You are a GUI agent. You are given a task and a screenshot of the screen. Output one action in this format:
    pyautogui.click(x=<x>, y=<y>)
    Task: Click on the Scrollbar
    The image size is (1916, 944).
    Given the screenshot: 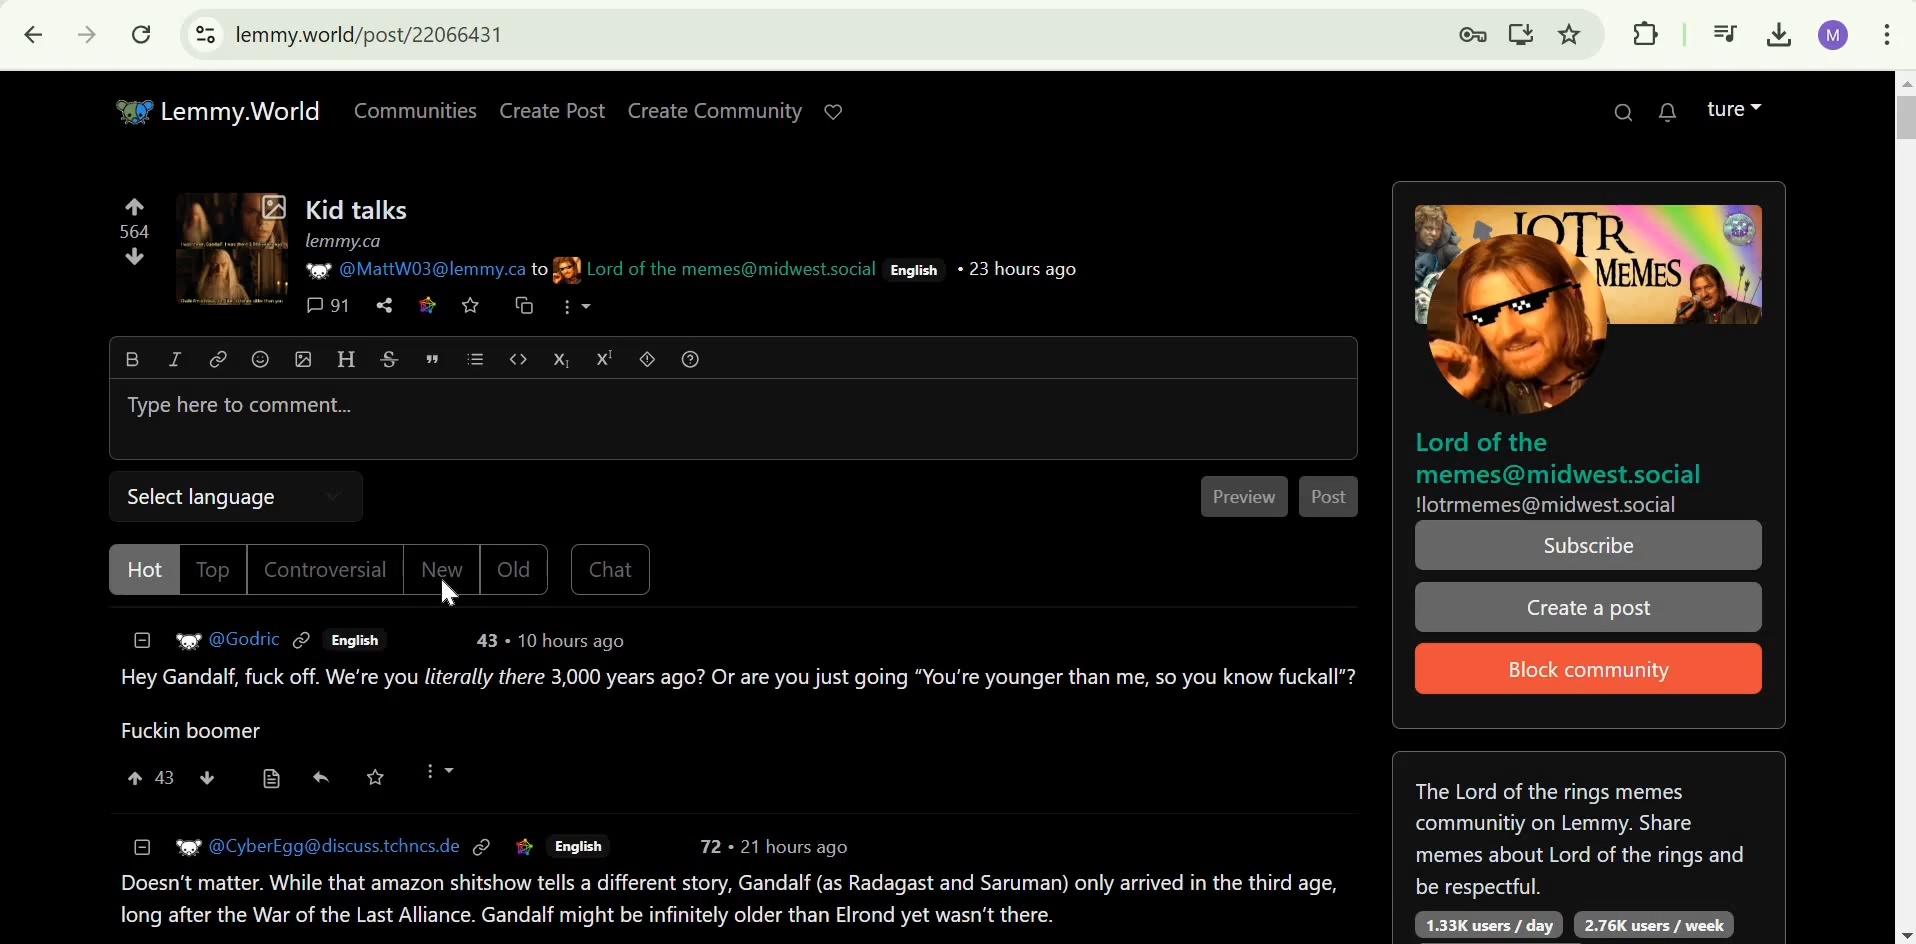 What is the action you would take?
    pyautogui.click(x=1904, y=506)
    